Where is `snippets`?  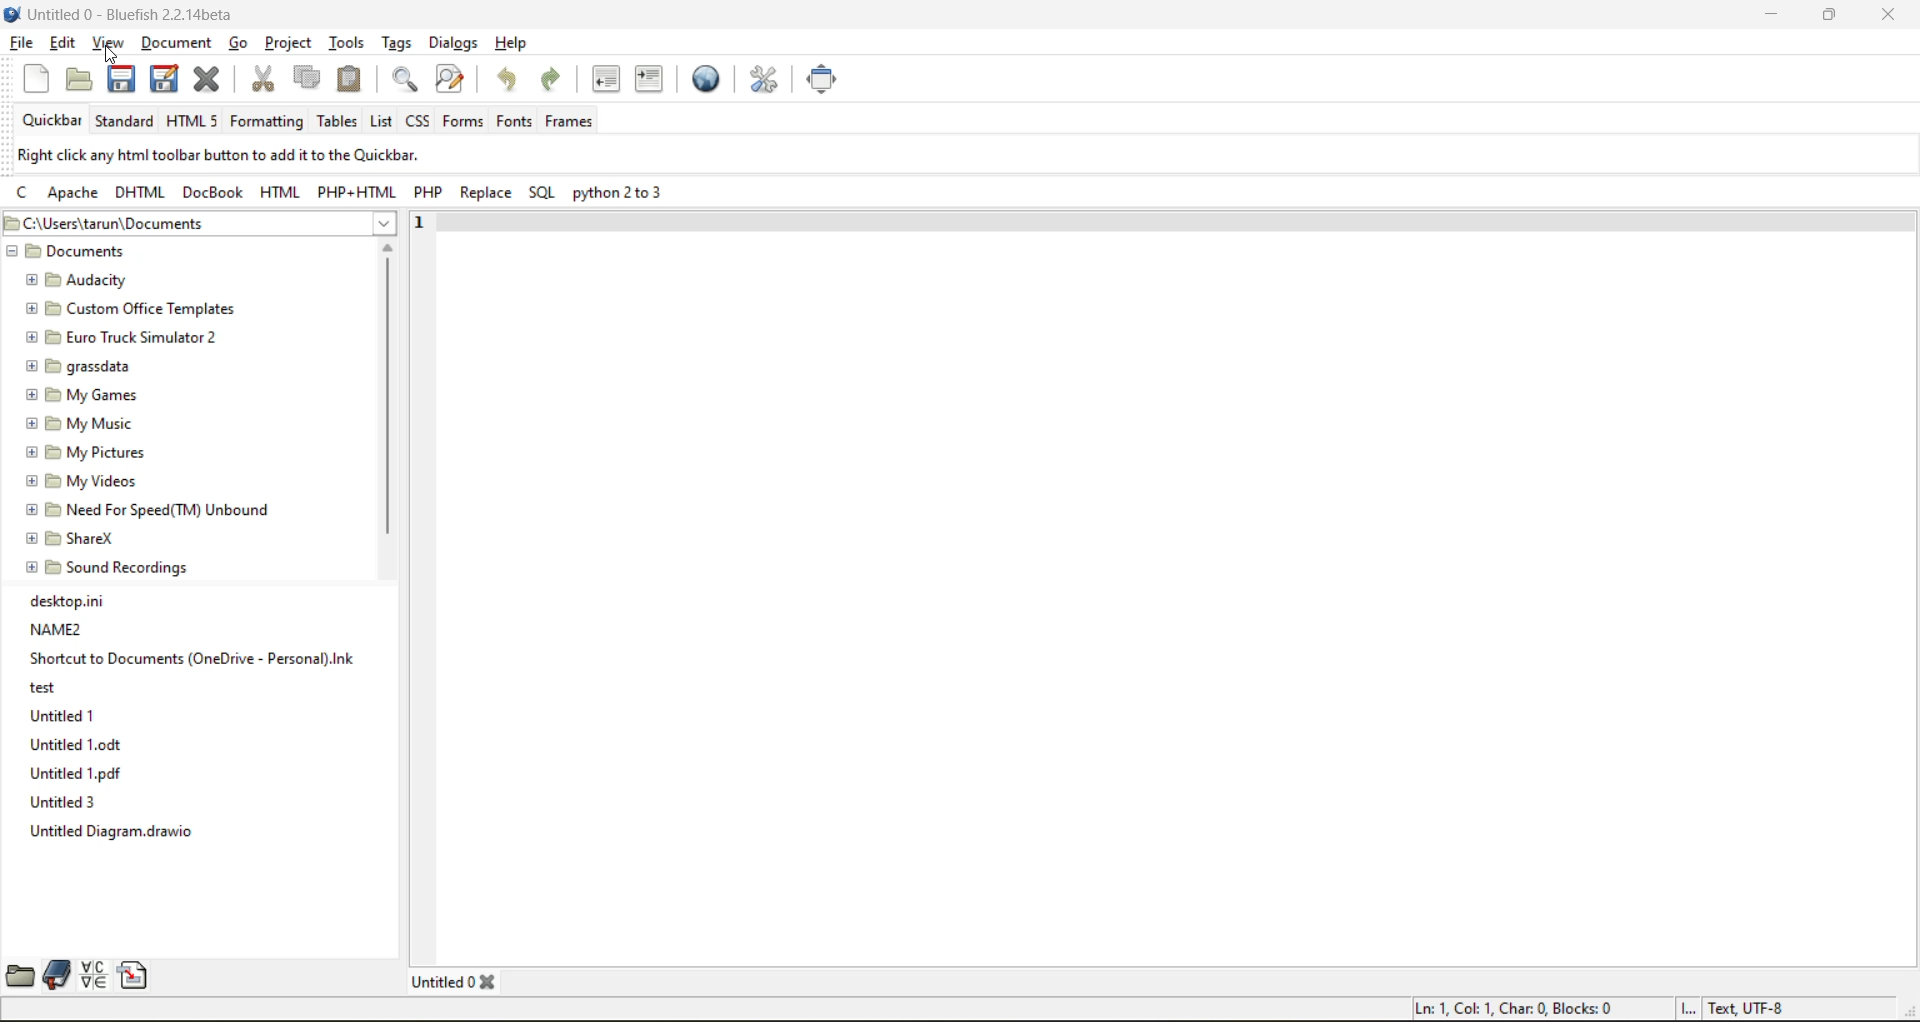
snippets is located at coordinates (135, 977).